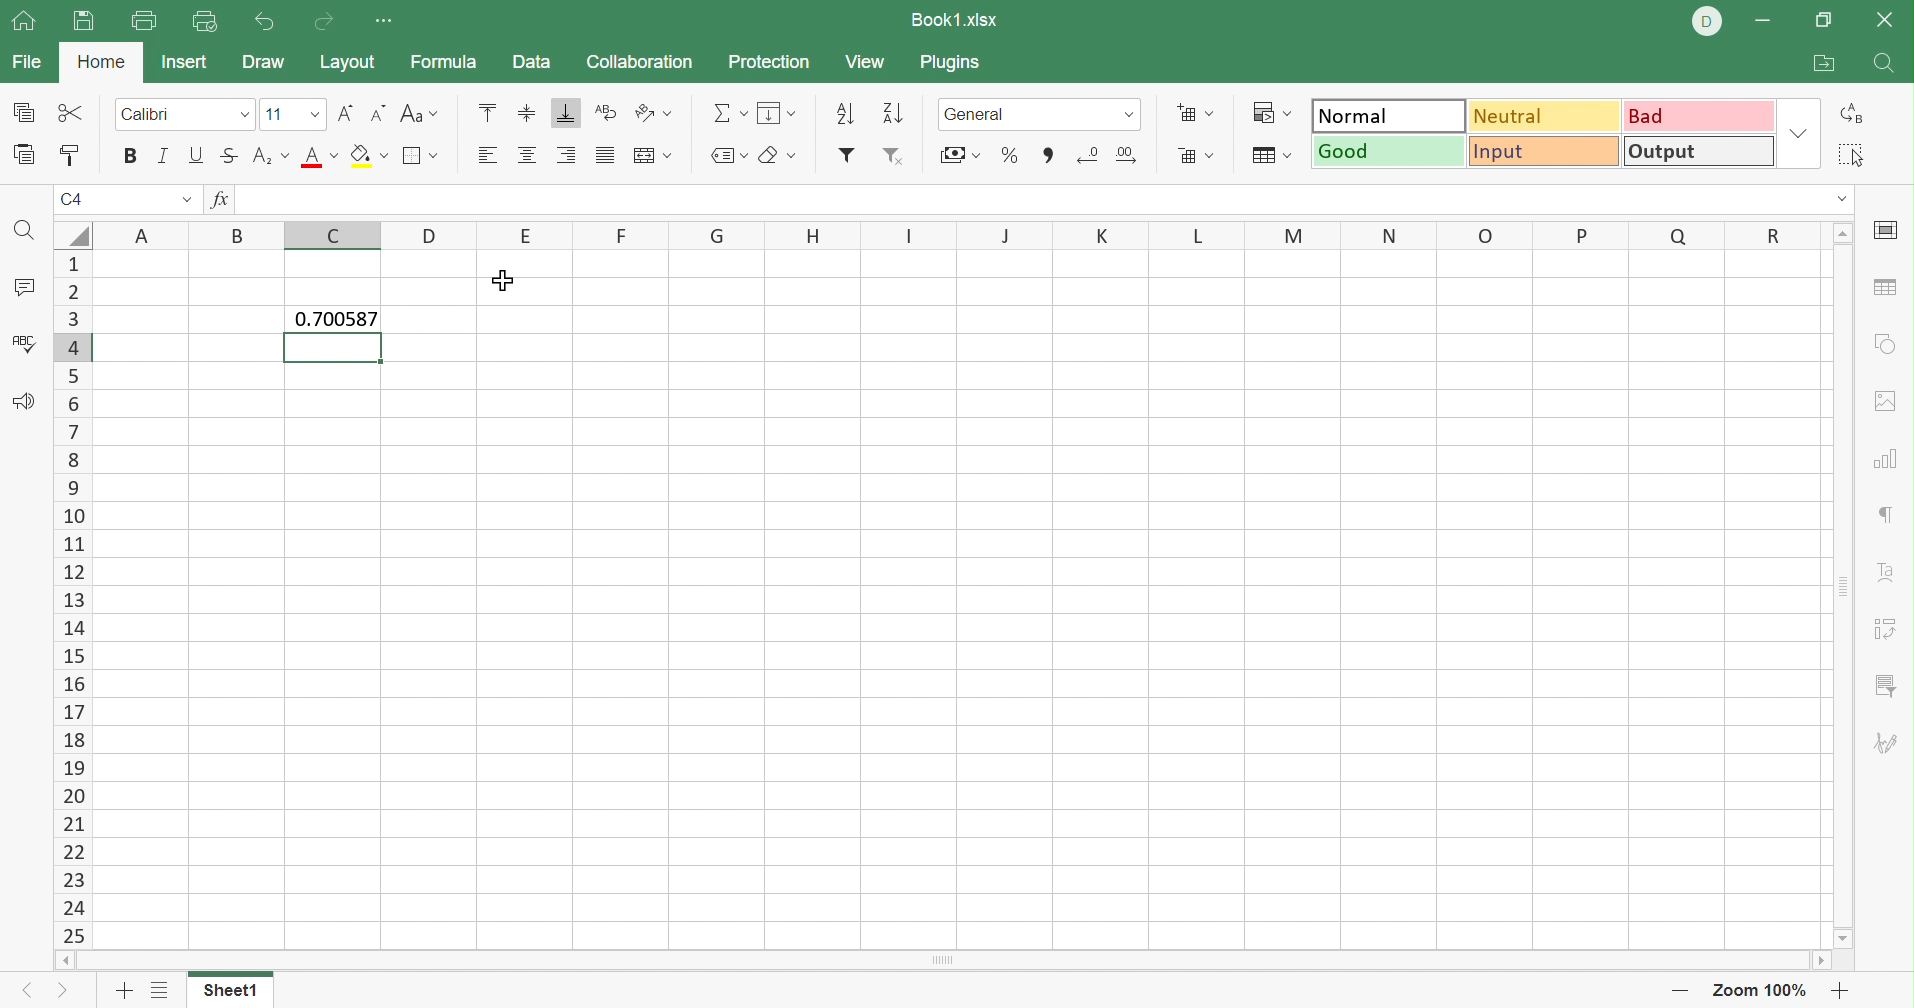 The image size is (1914, 1008). I want to click on Font size, so click(294, 115).